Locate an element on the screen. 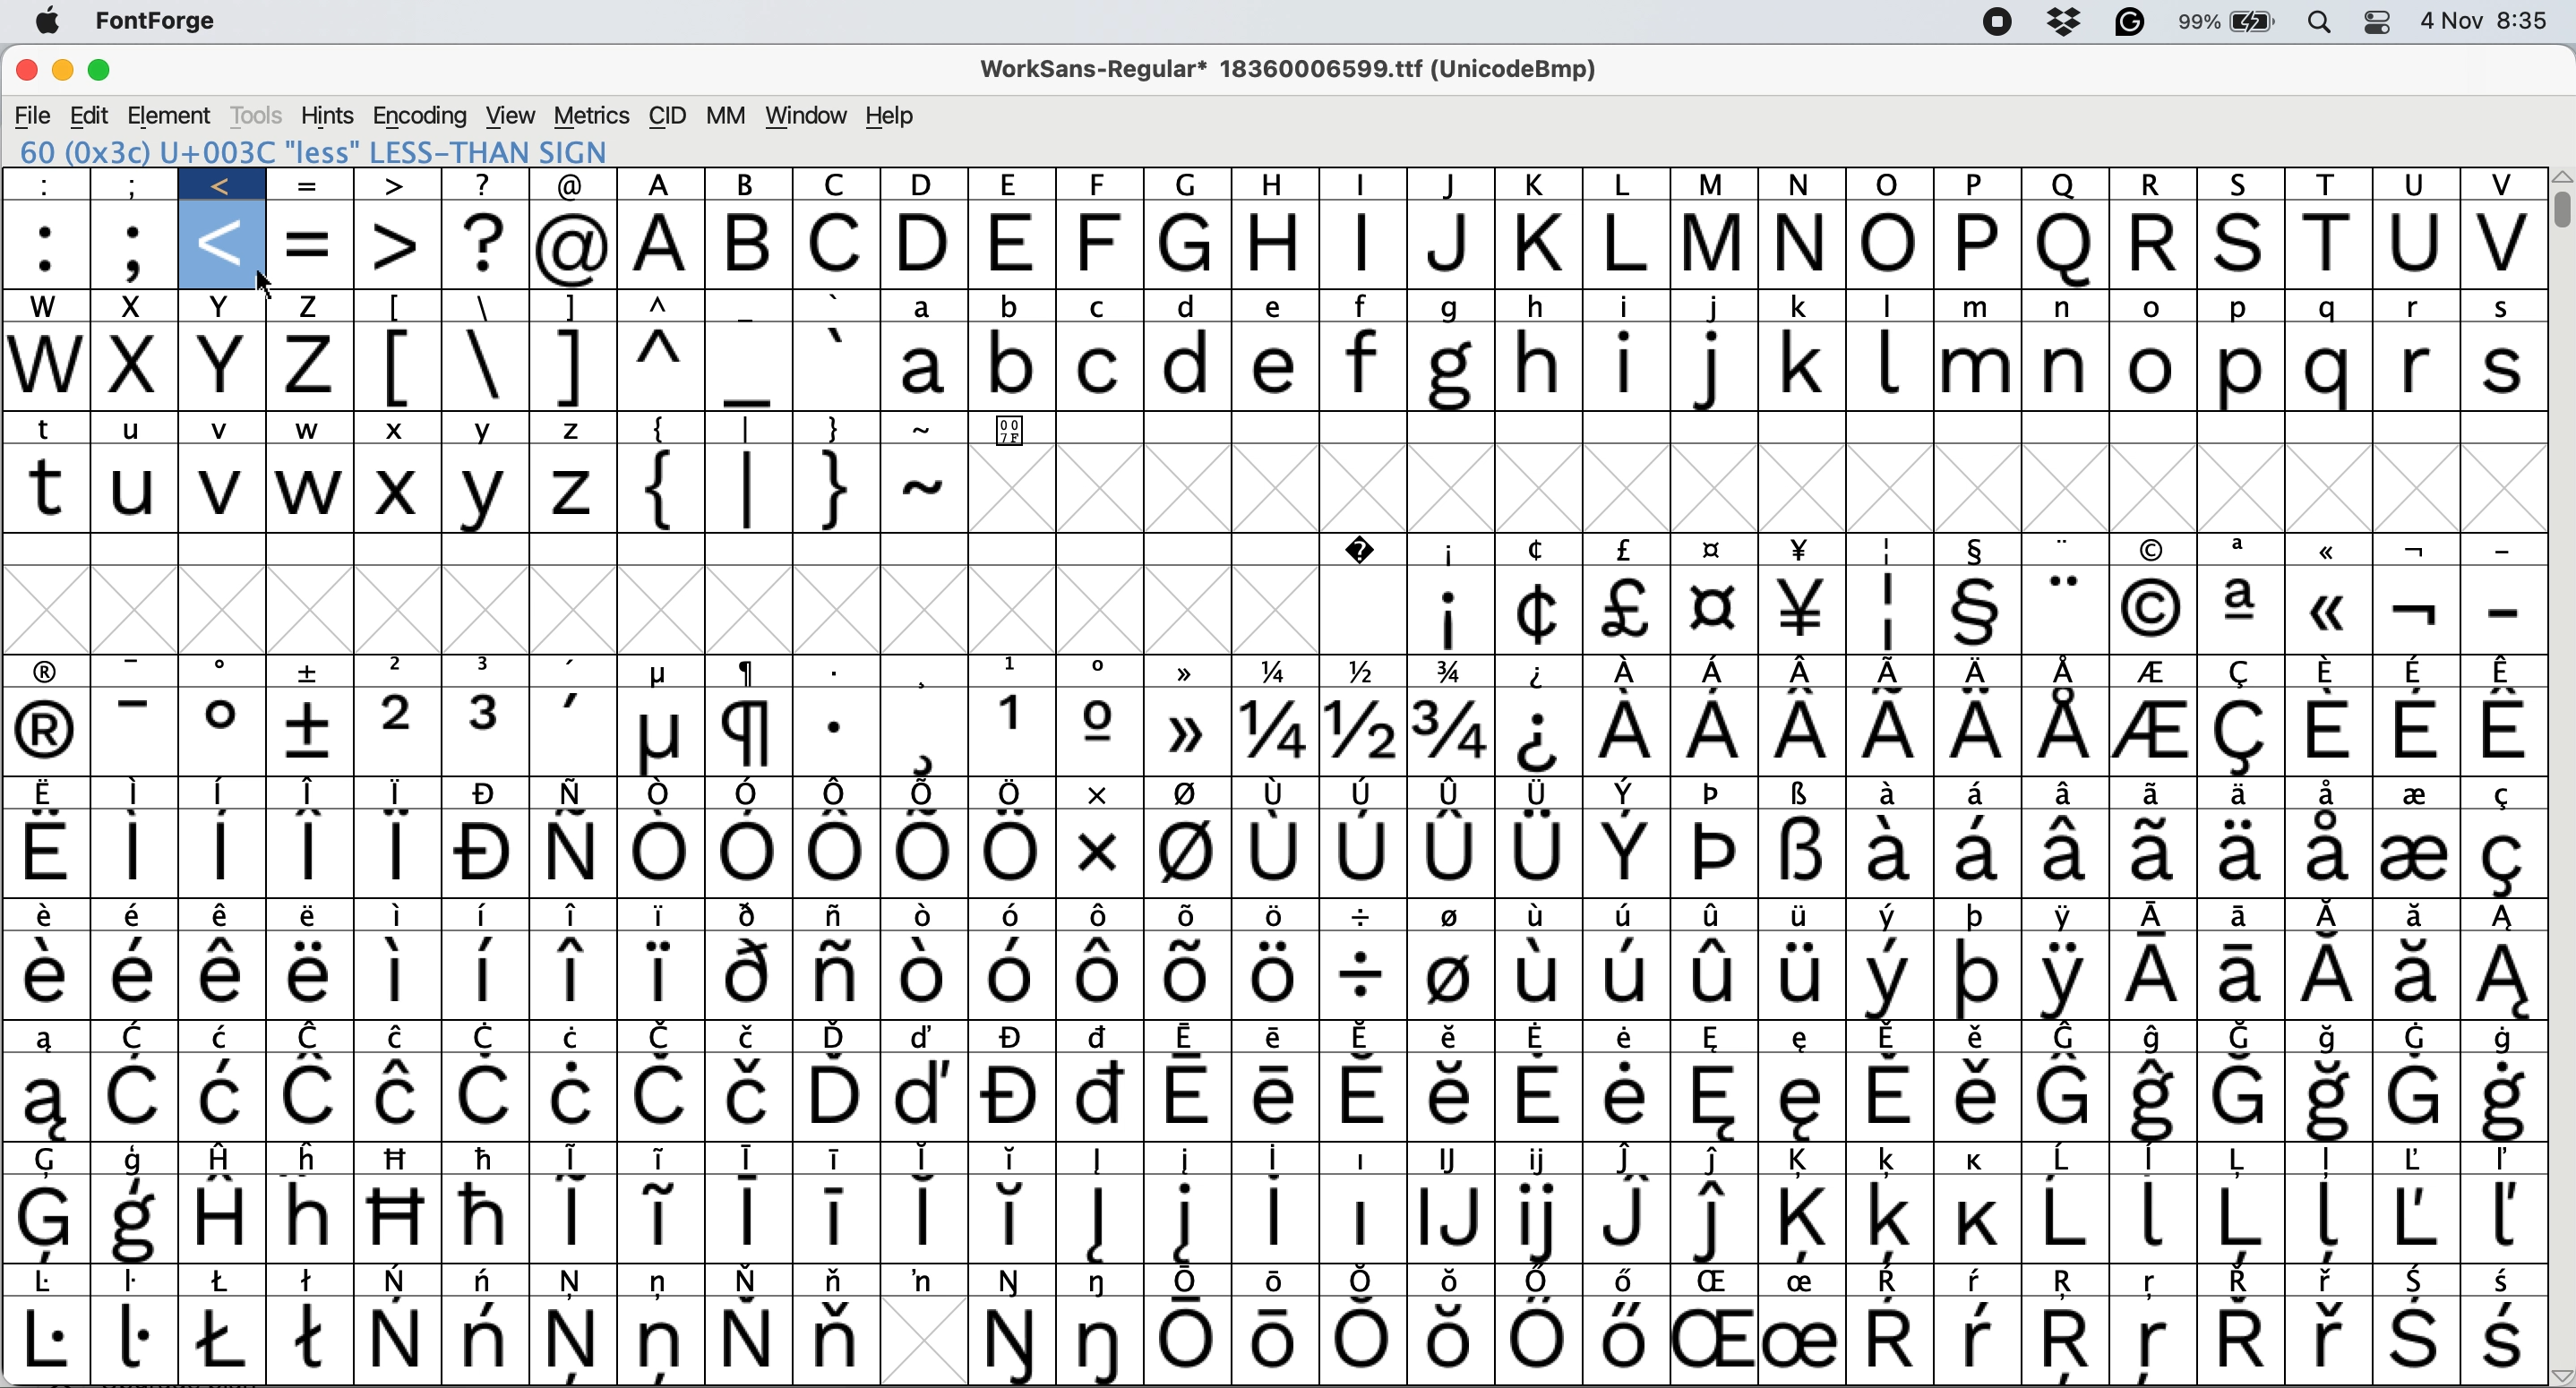 This screenshot has width=2576, height=1388. Symbol is located at coordinates (1013, 1219).